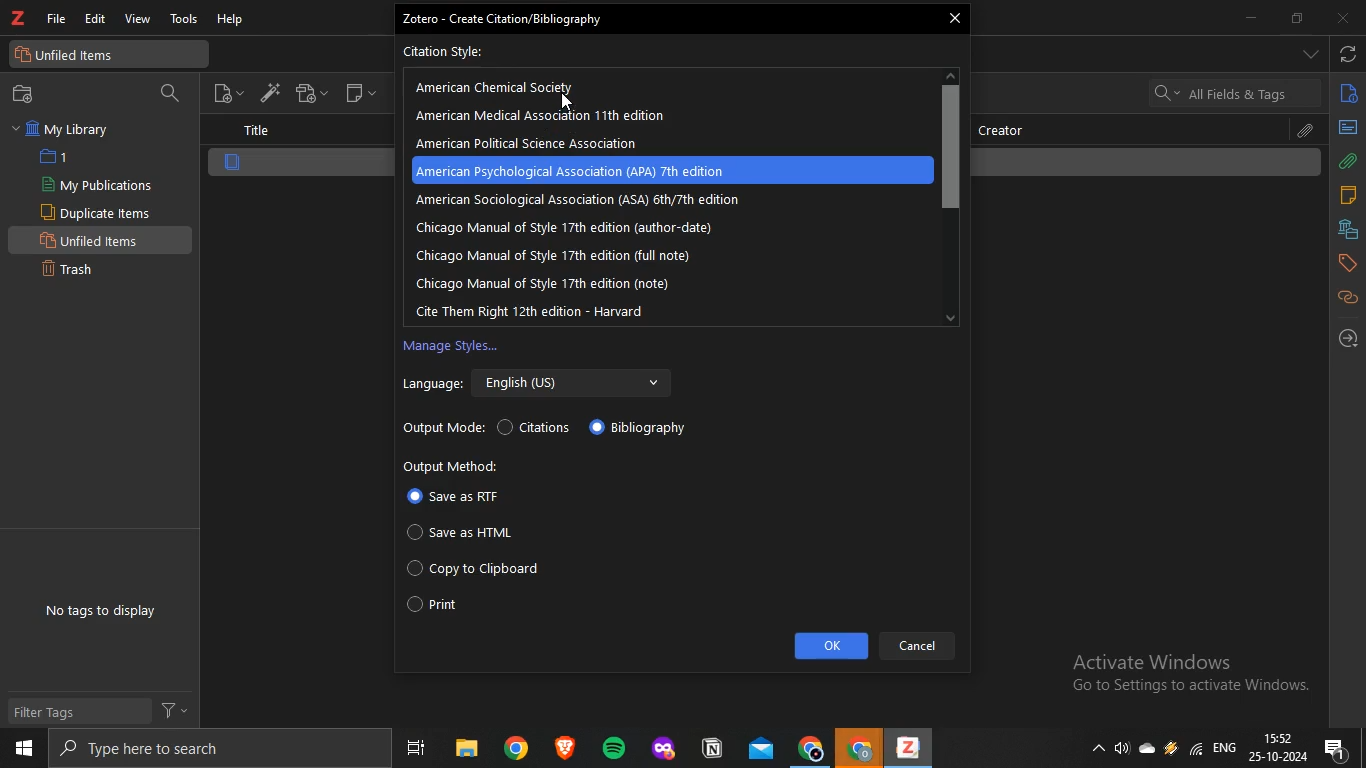 The height and width of the screenshot is (768, 1366). Describe the element at coordinates (1196, 748) in the screenshot. I see `wifi` at that location.